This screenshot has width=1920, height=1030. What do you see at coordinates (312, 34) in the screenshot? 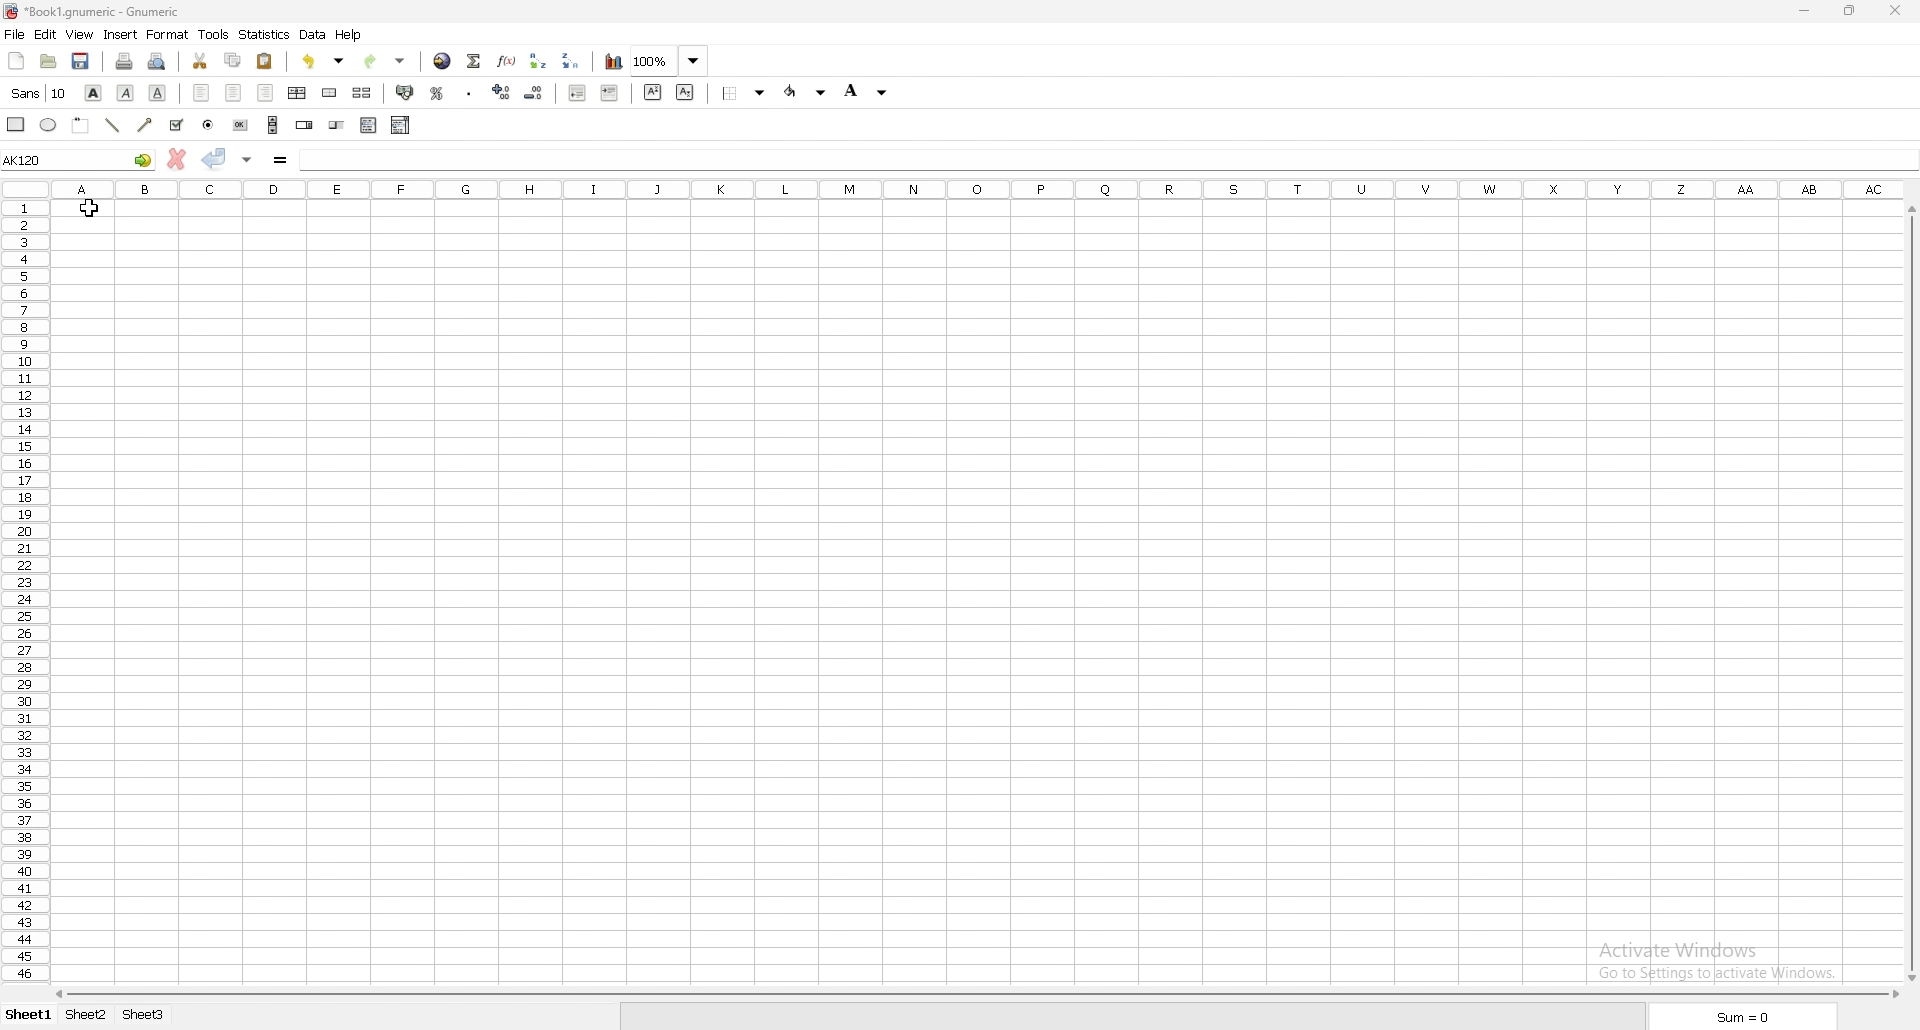
I see `data` at bounding box center [312, 34].